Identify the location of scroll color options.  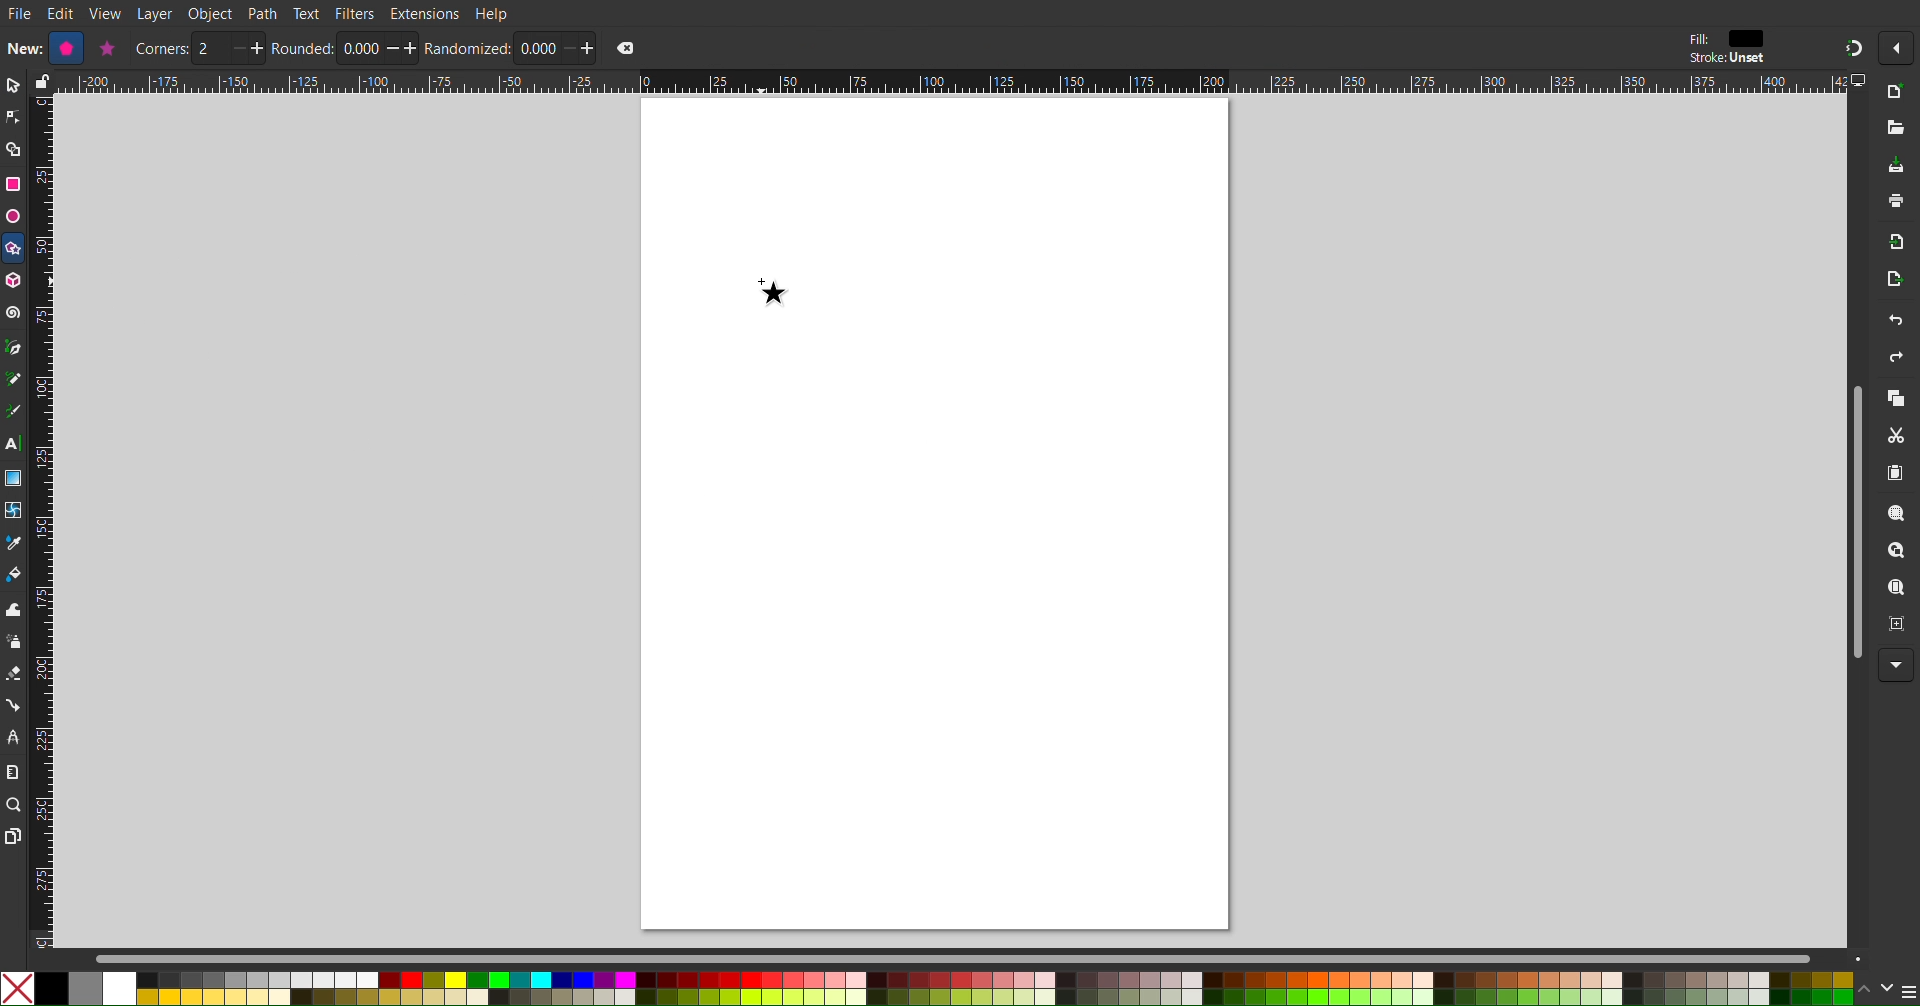
(1874, 988).